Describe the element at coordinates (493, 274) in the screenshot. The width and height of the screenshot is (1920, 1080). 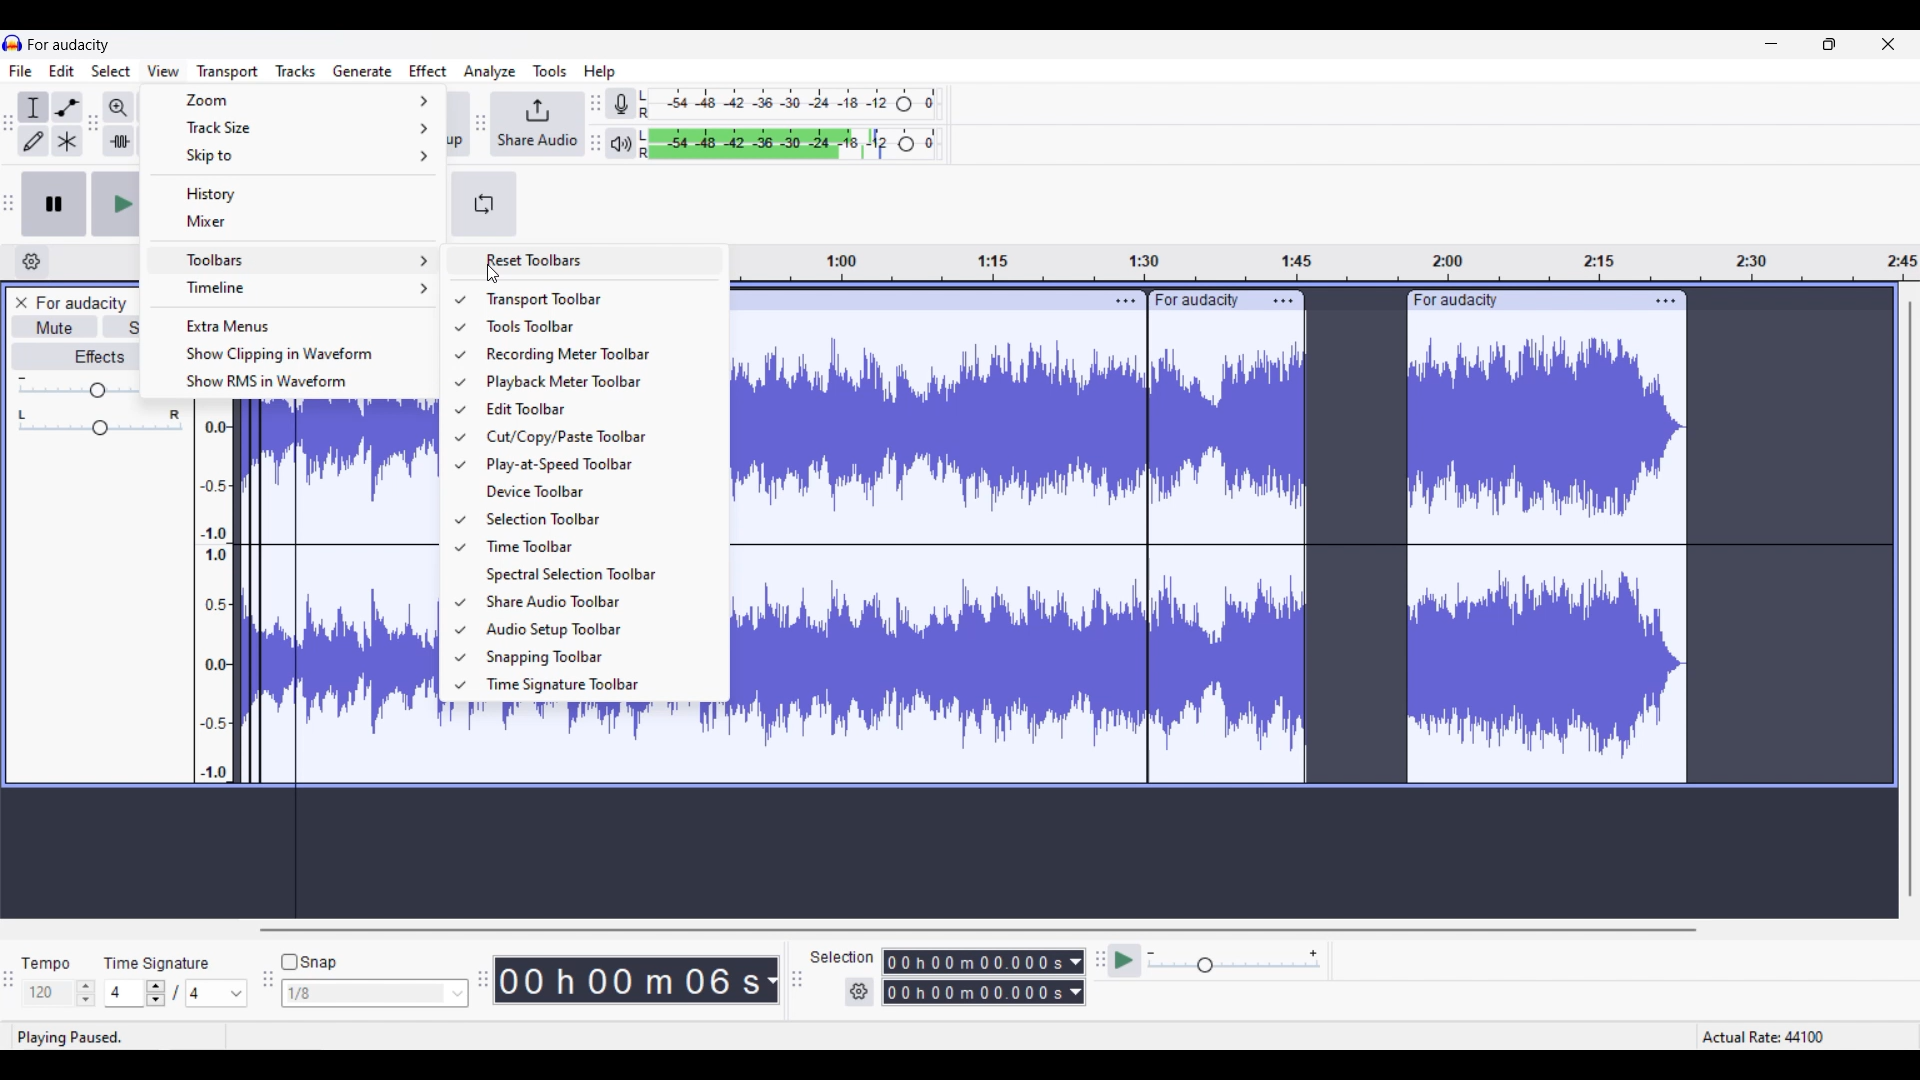
I see `Cursor` at that location.